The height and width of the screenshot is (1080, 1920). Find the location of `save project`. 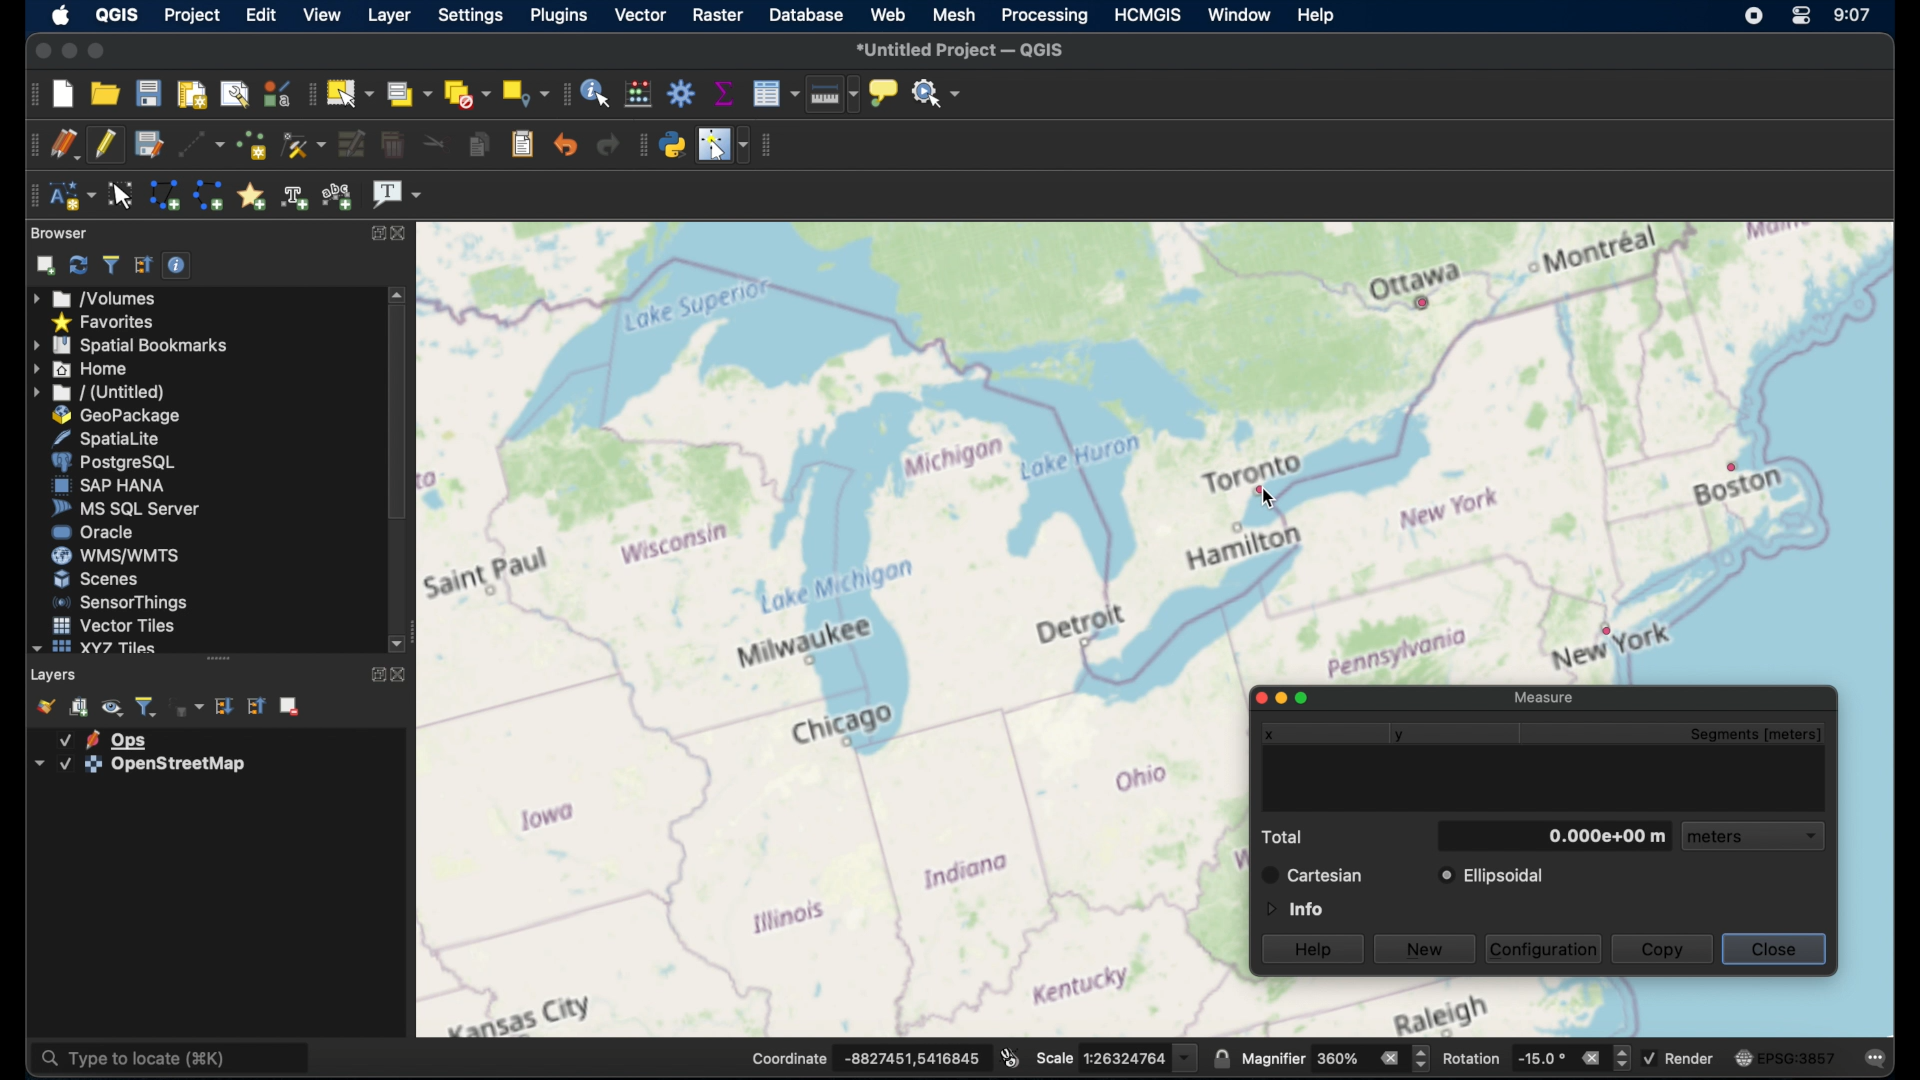

save project is located at coordinates (149, 92).